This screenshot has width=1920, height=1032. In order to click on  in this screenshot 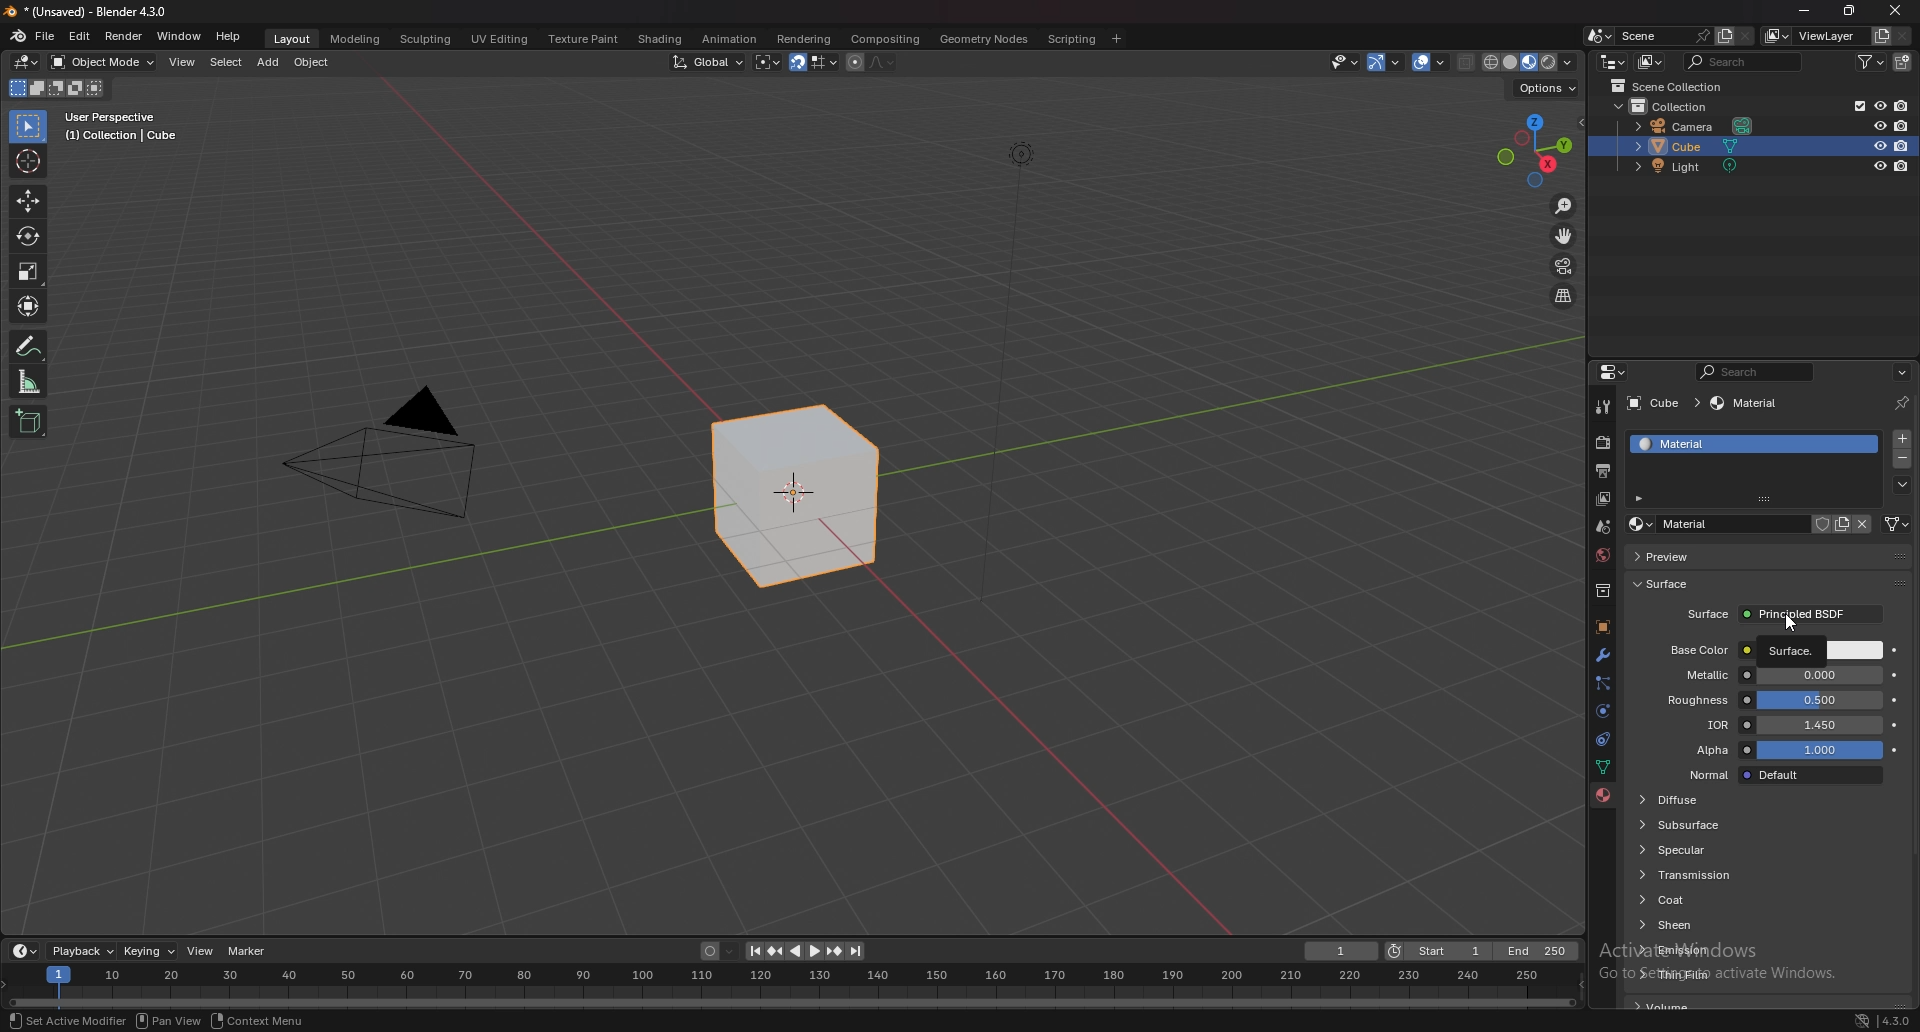, I will do `click(1895, 1018)`.